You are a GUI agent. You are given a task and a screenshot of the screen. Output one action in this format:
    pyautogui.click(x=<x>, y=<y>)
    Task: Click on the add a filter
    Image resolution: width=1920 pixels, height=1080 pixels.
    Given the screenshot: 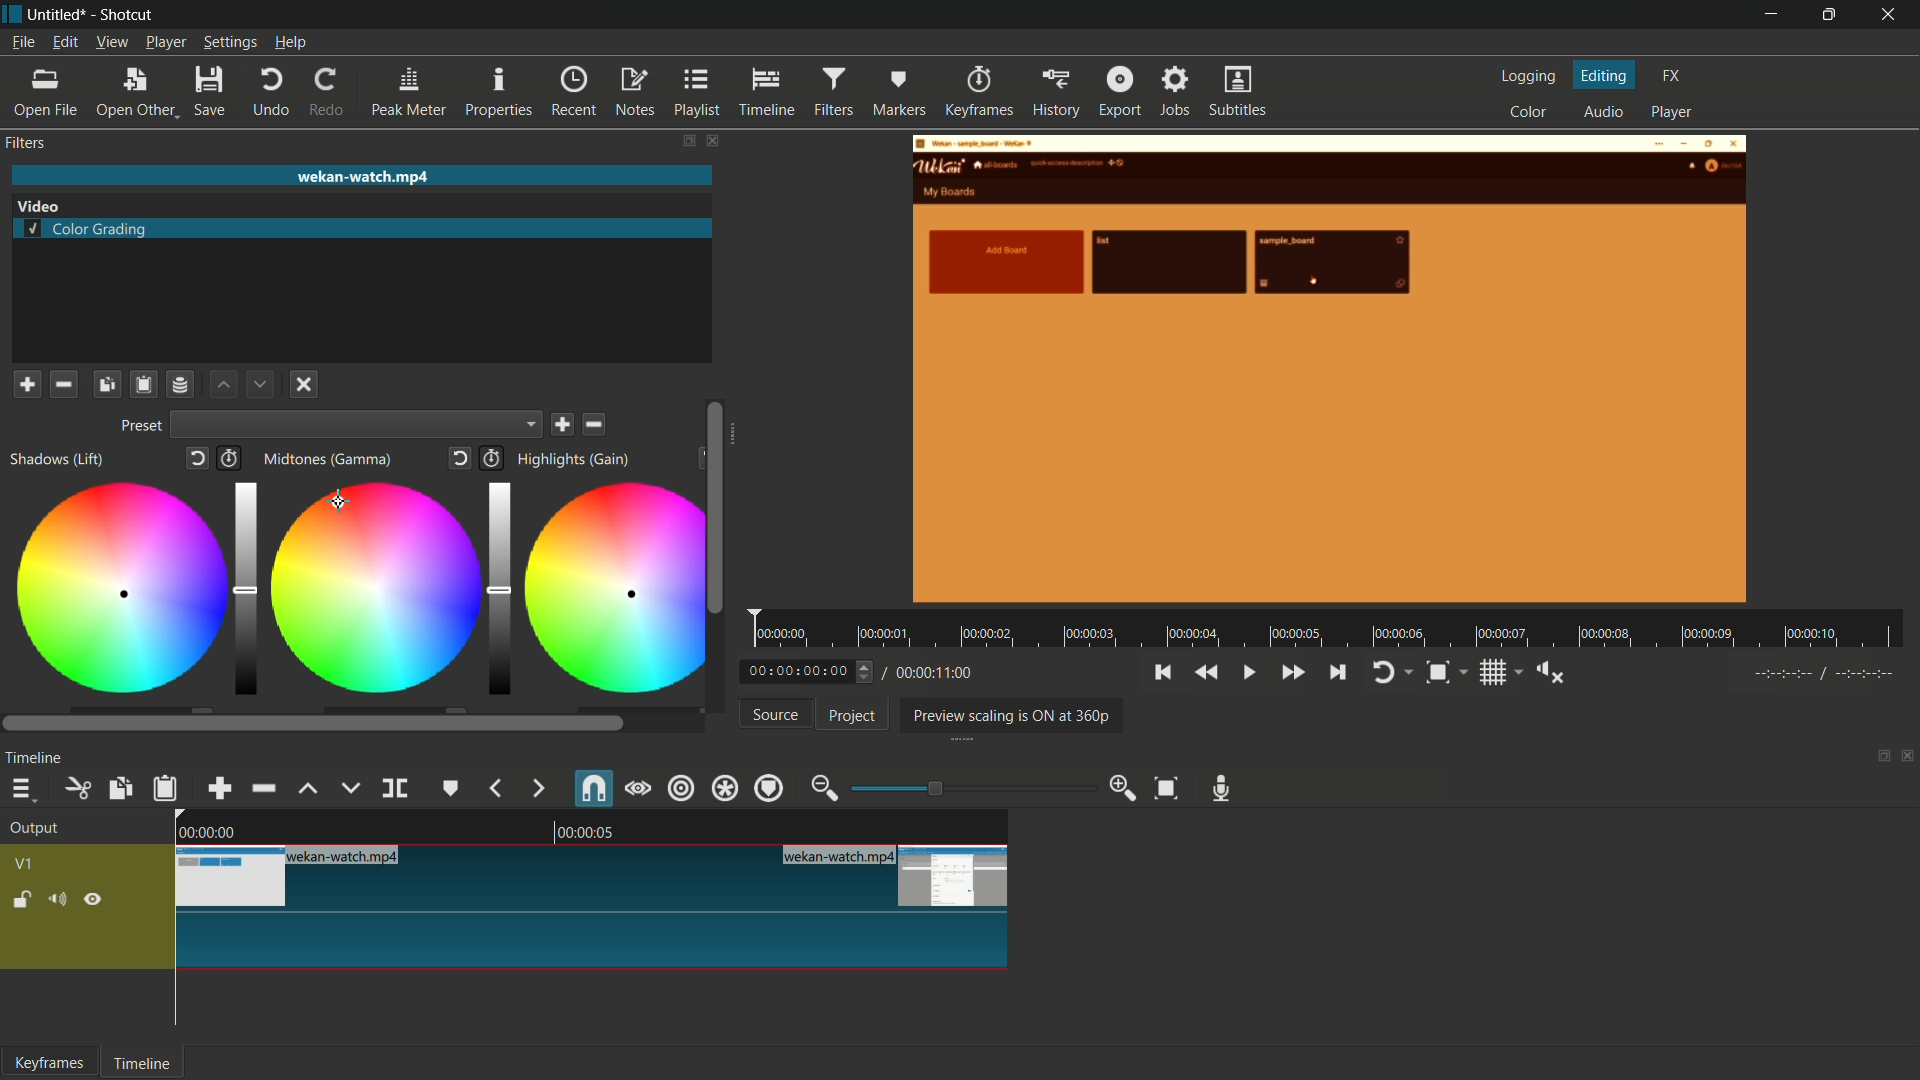 What is the action you would take?
    pyautogui.click(x=27, y=384)
    